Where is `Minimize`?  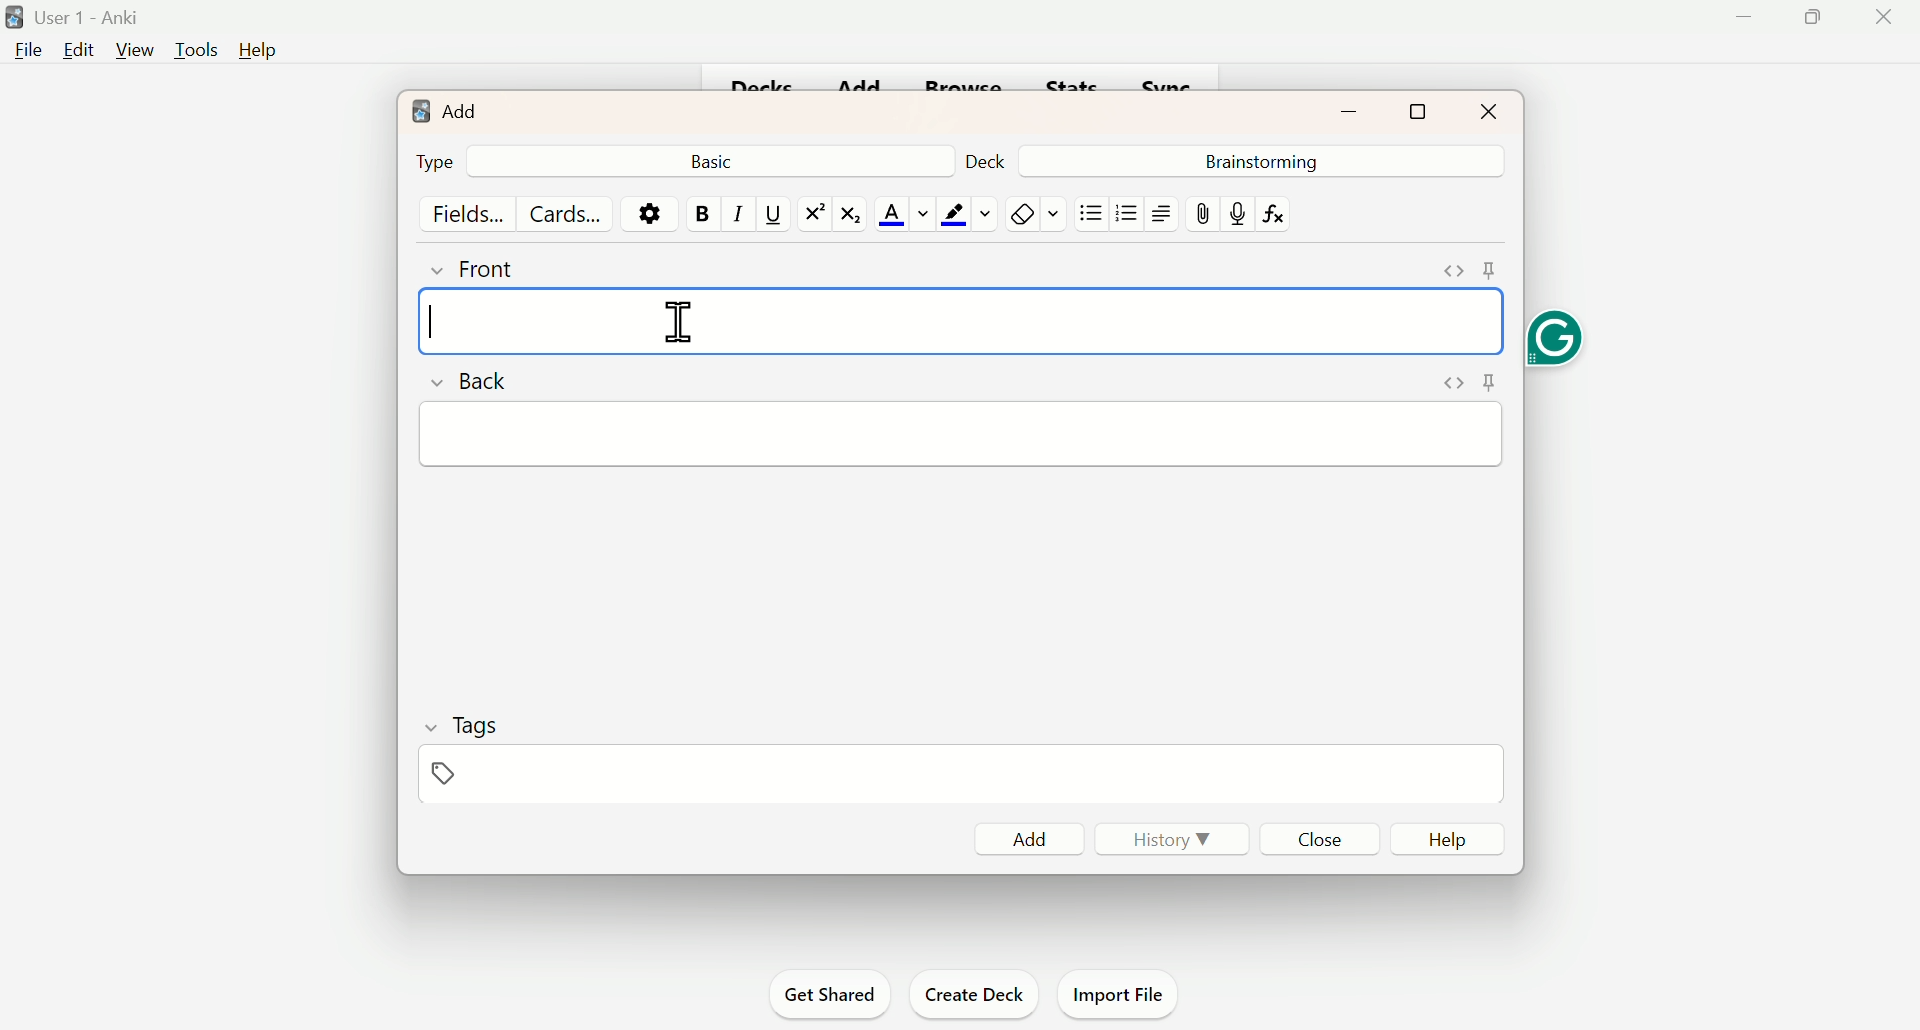
Minimize is located at coordinates (1352, 109).